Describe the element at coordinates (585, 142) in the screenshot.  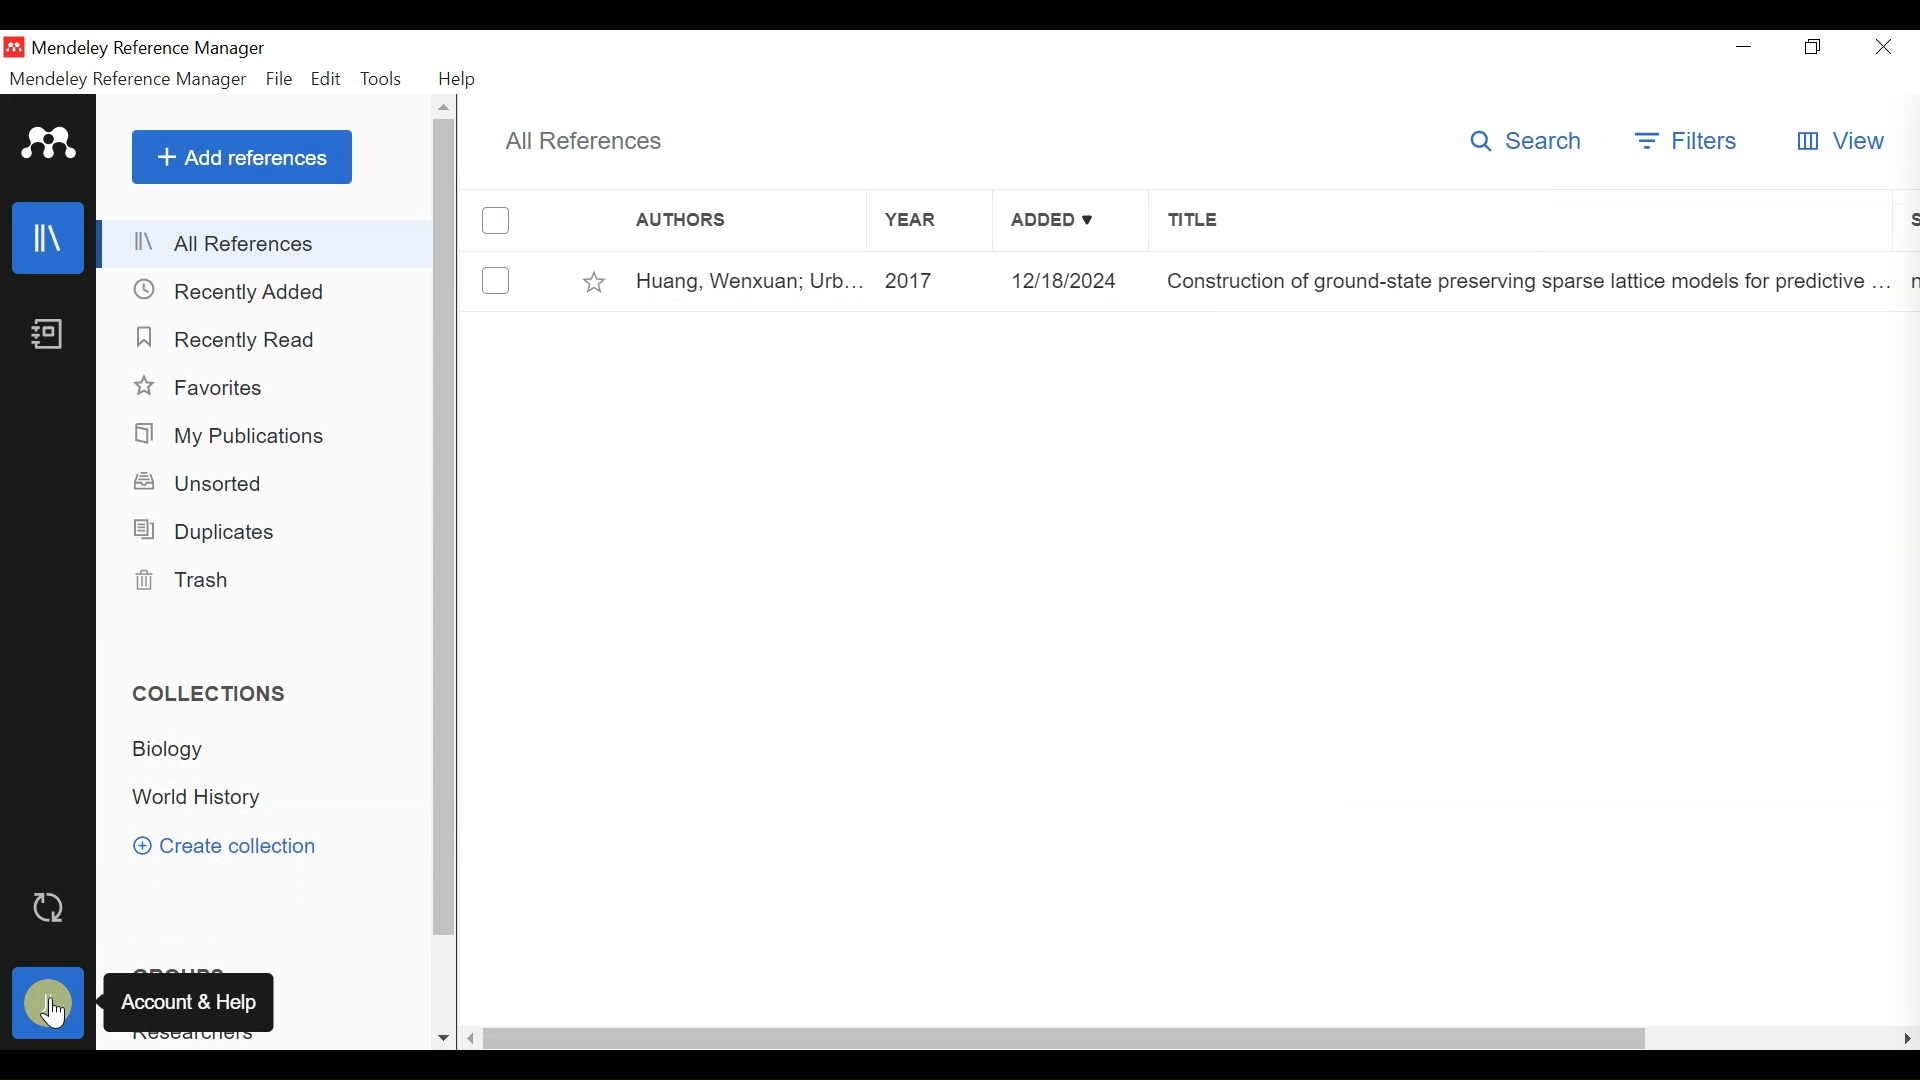
I see `All References` at that location.